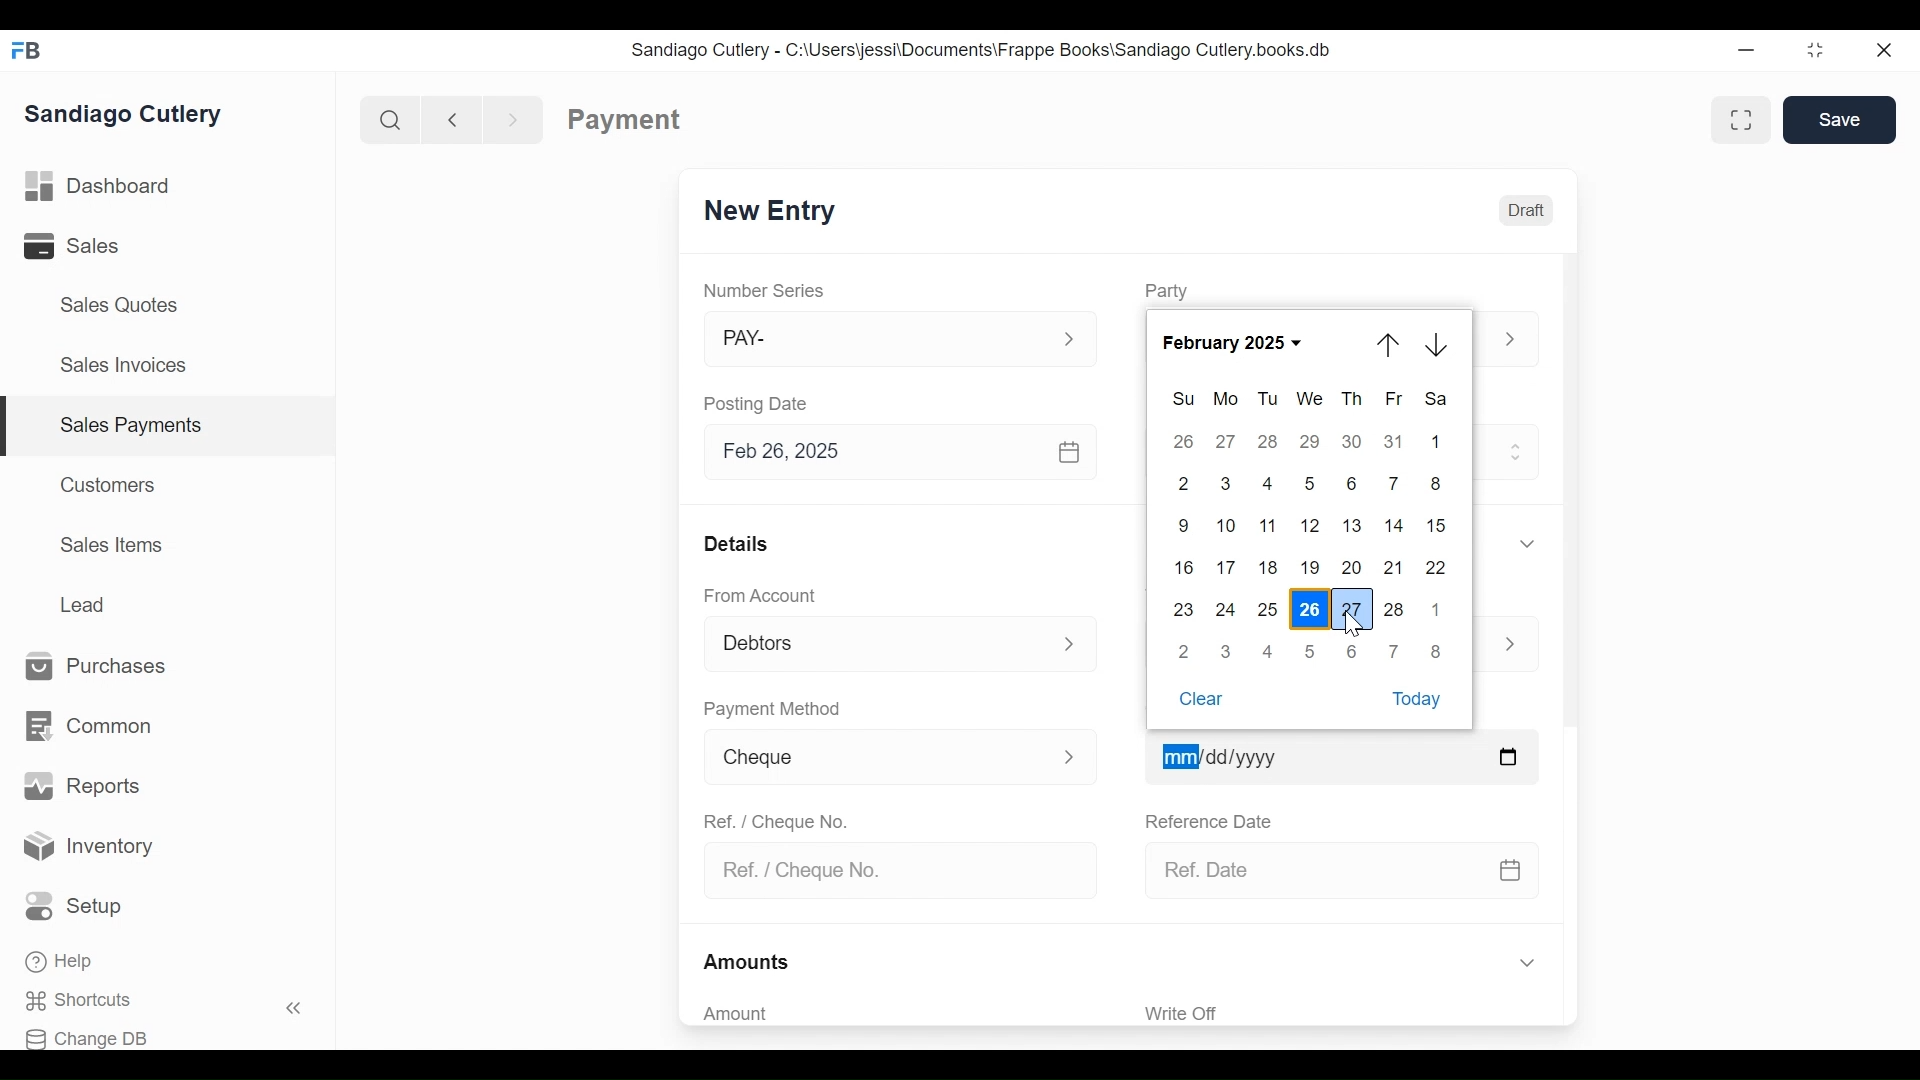 This screenshot has width=1920, height=1080. Describe the element at coordinates (93, 1036) in the screenshot. I see `Change DB` at that location.